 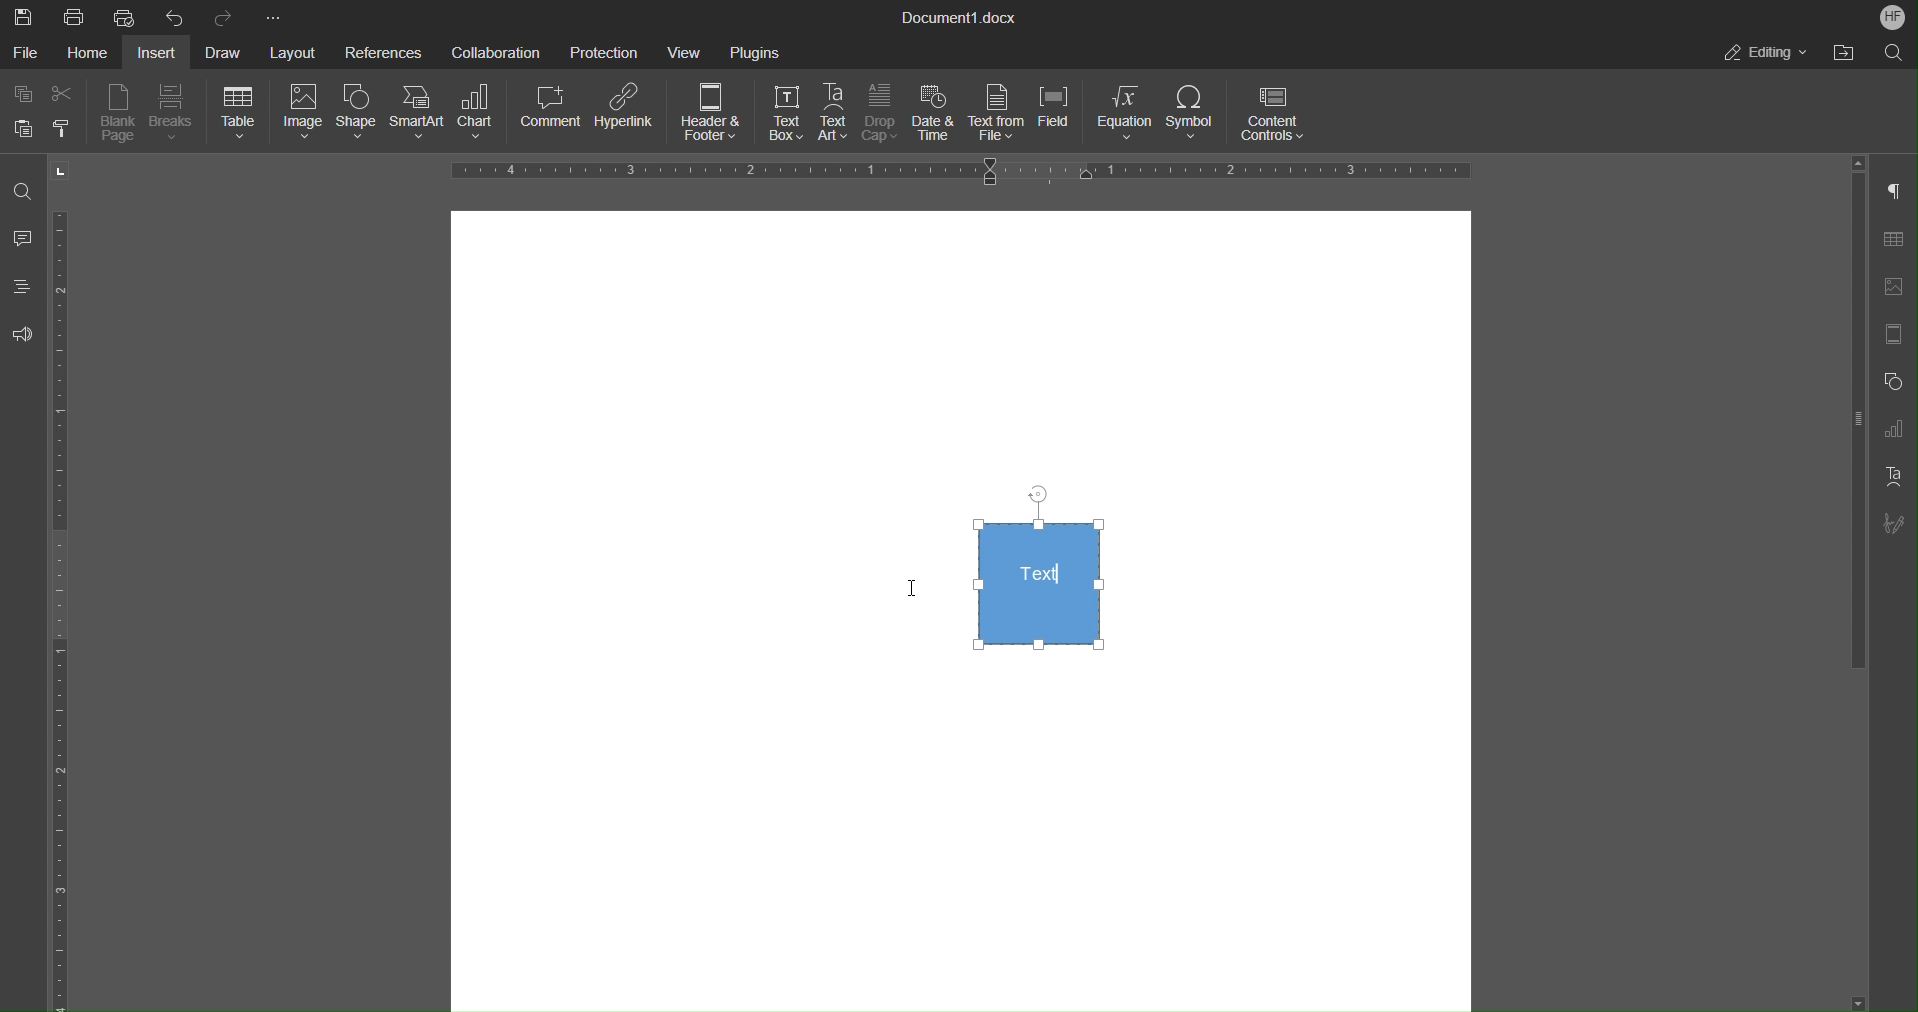 I want to click on Layout, so click(x=295, y=50).